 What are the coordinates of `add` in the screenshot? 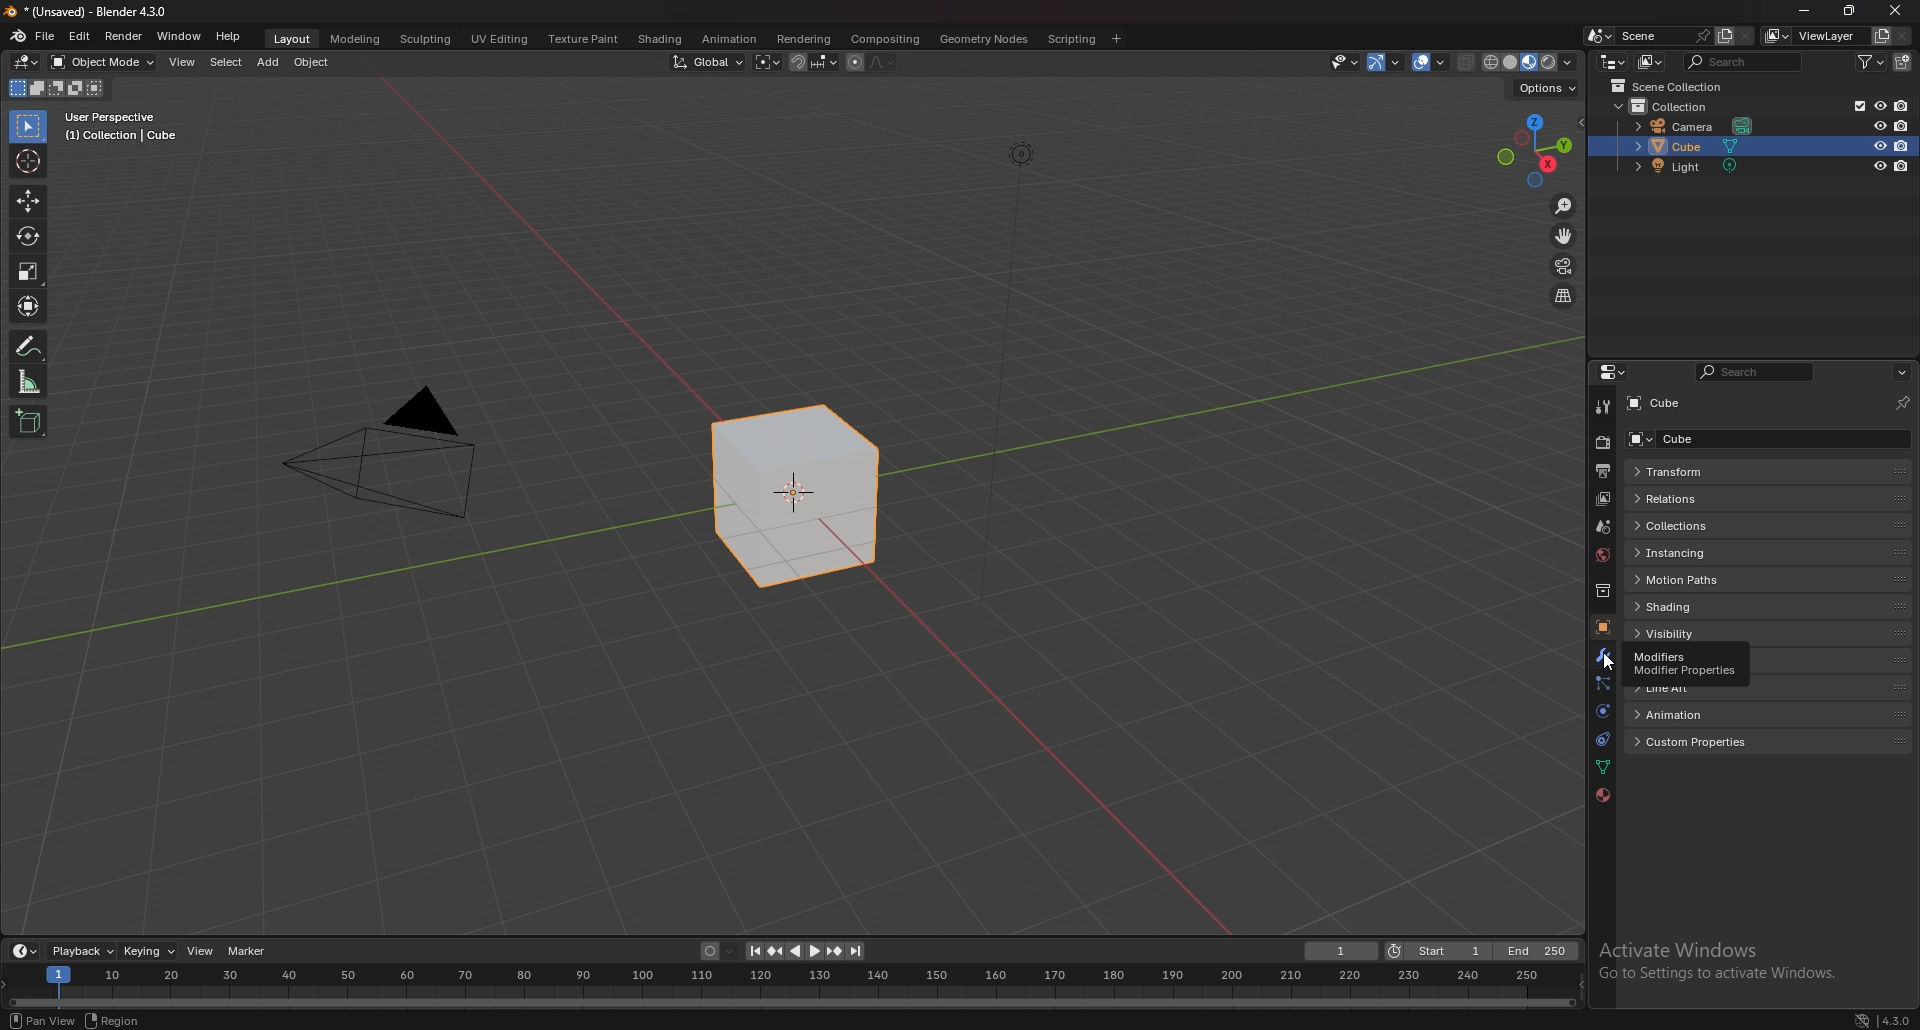 It's located at (269, 62).